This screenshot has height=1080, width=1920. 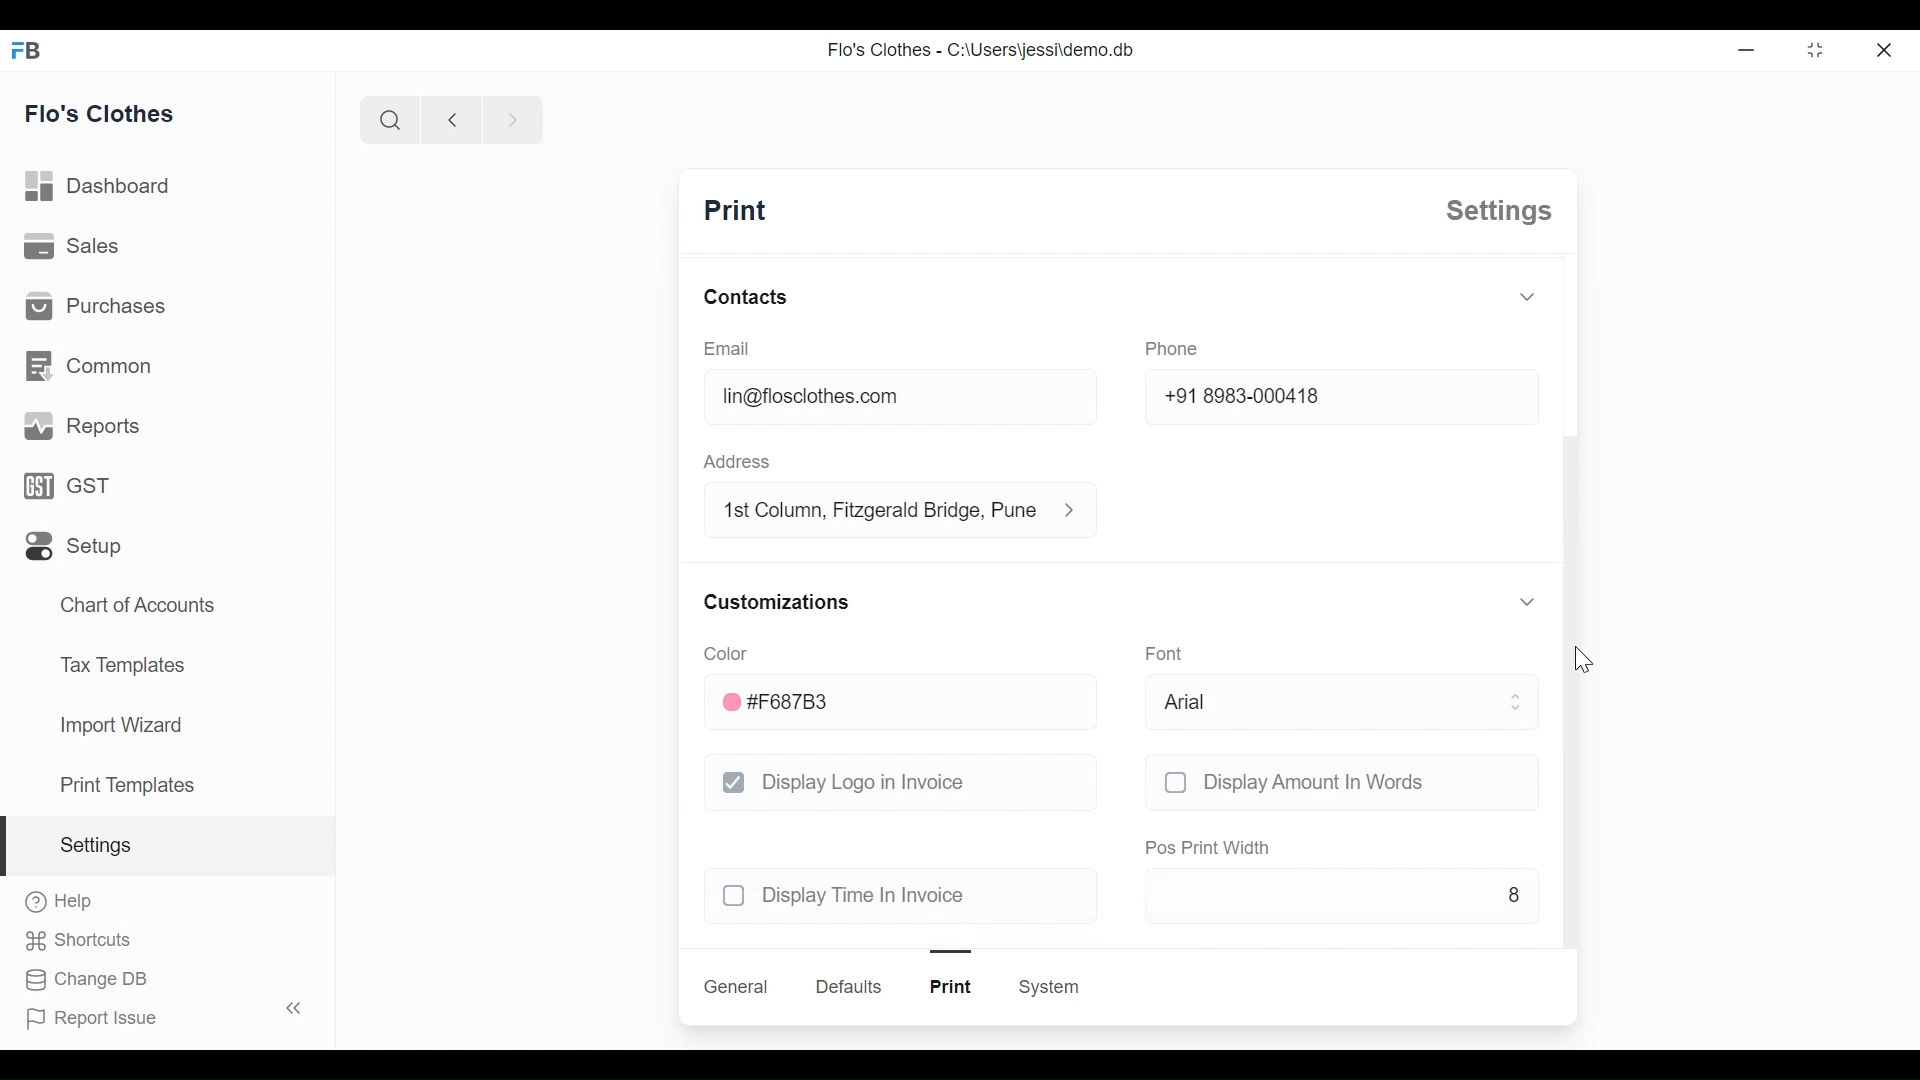 I want to click on contacts, so click(x=746, y=296).